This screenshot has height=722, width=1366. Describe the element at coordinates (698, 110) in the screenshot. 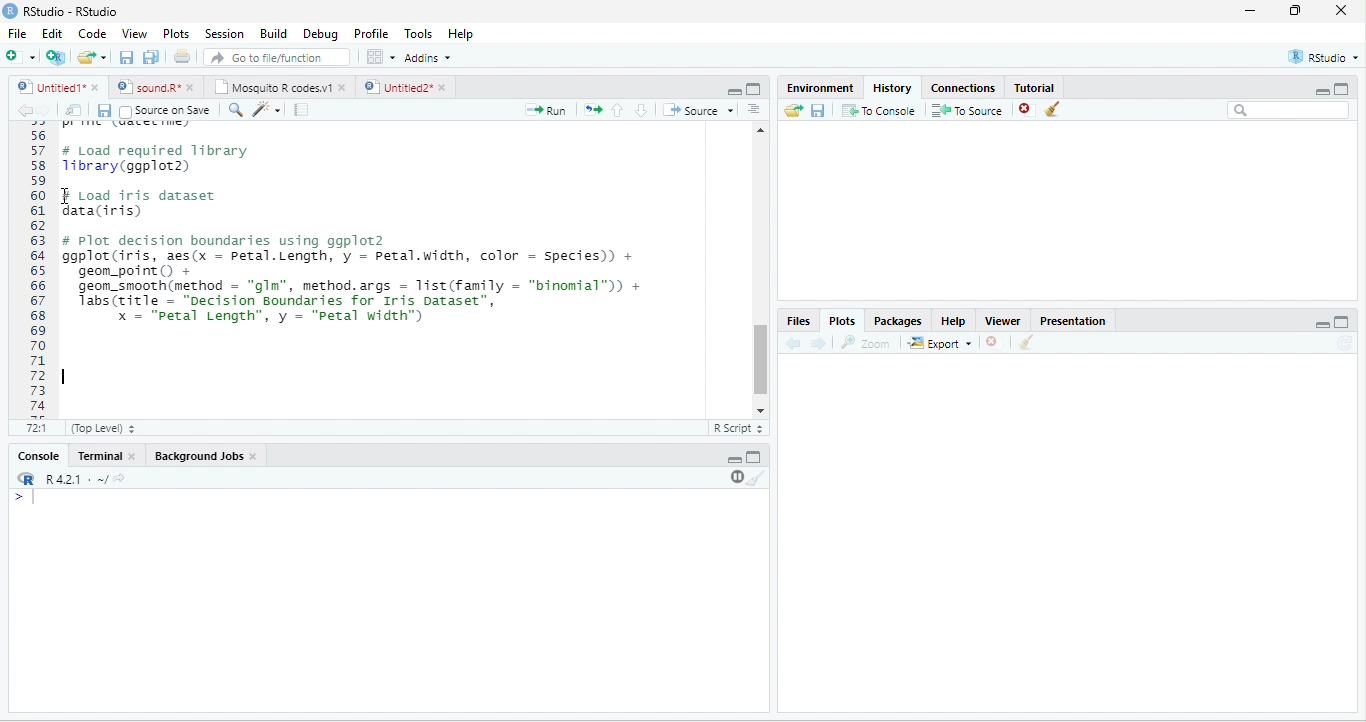

I see `Source` at that location.